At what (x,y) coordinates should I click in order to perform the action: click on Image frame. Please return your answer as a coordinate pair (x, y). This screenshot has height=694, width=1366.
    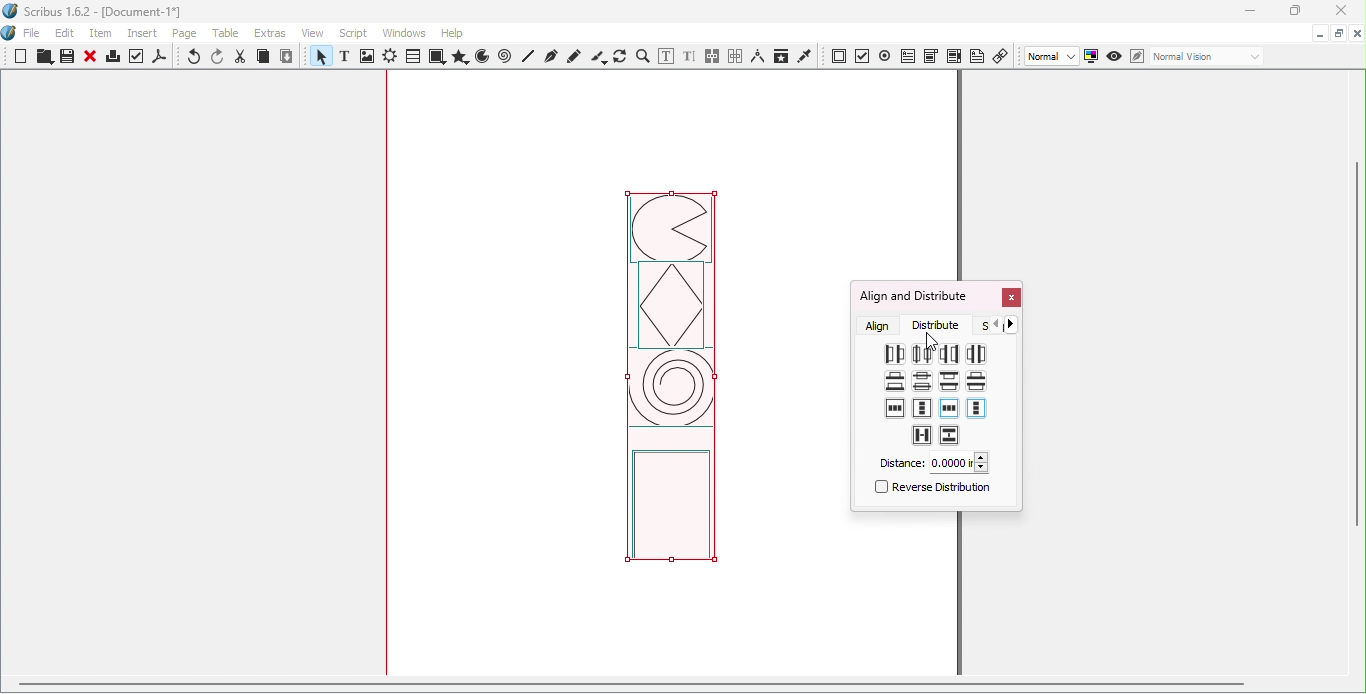
    Looking at the image, I should click on (369, 58).